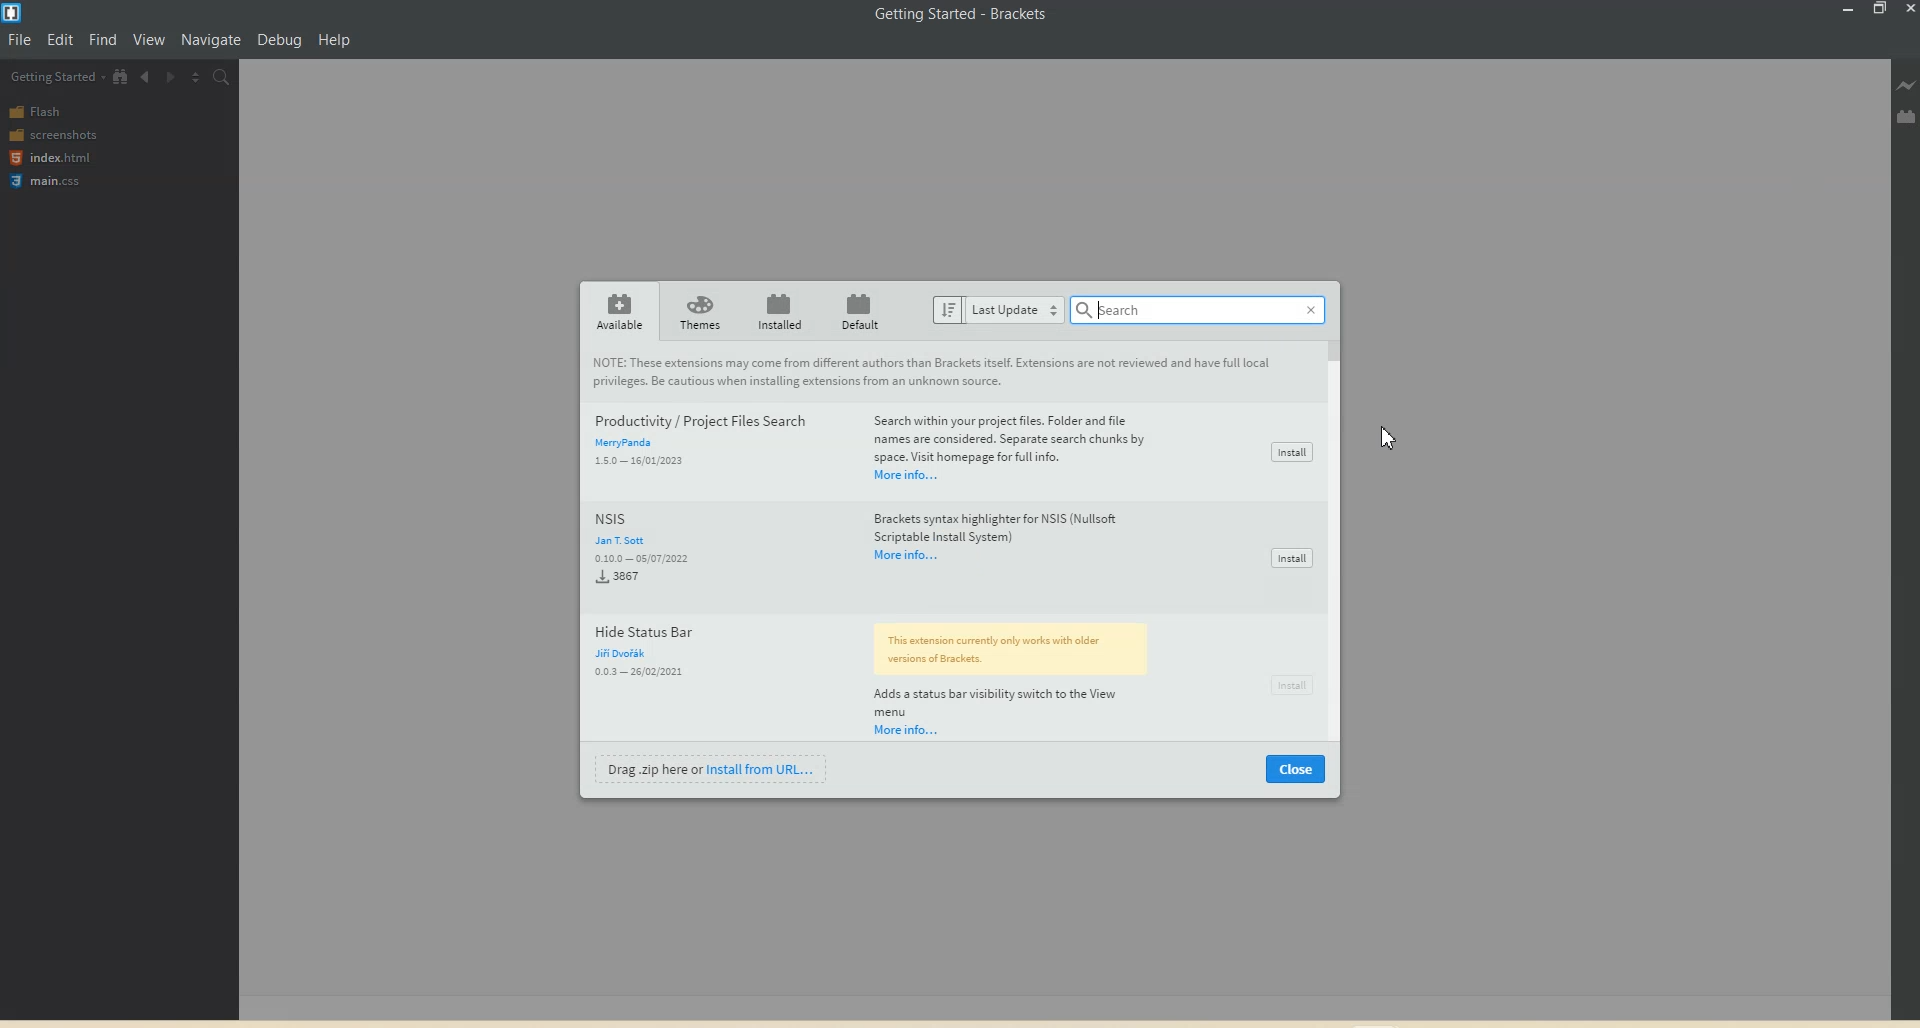  Describe the element at coordinates (859, 310) in the screenshot. I see `Default` at that location.